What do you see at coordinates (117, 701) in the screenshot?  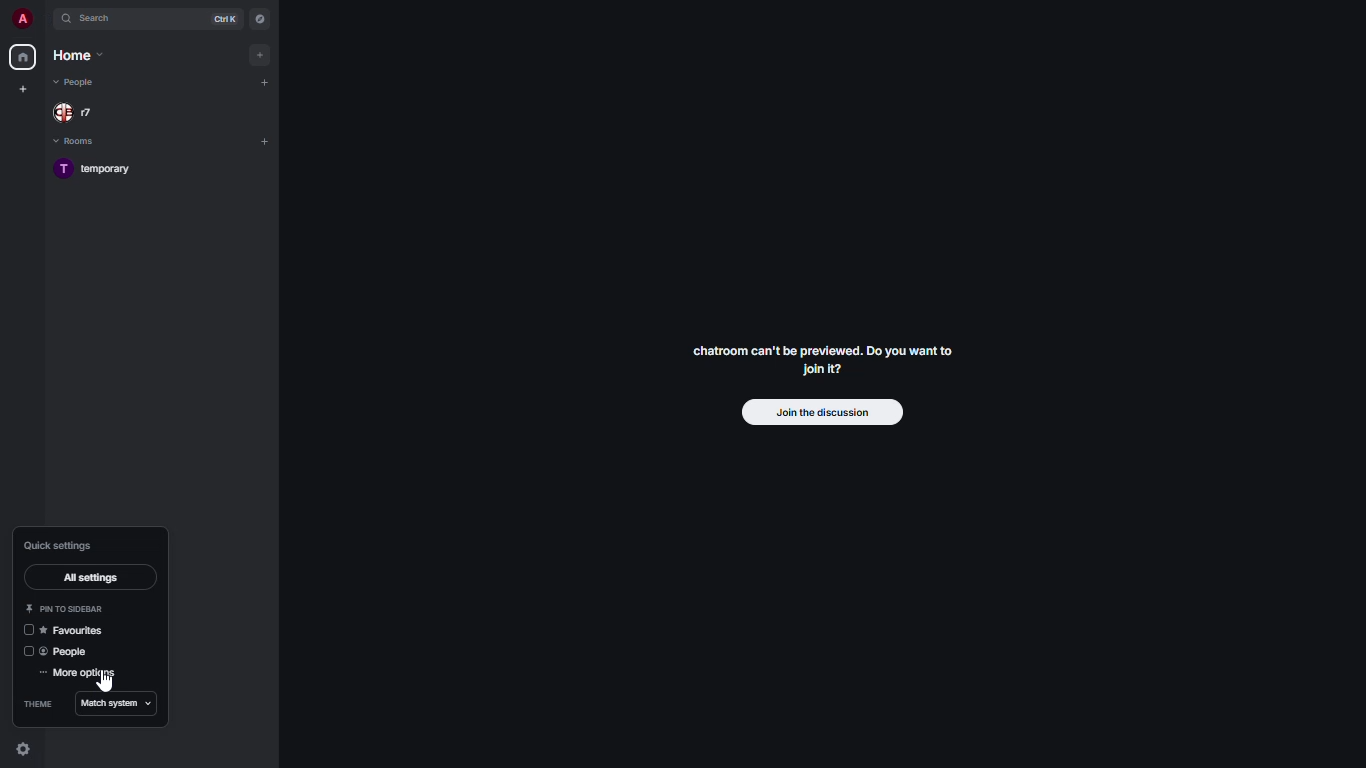 I see `match system` at bounding box center [117, 701].